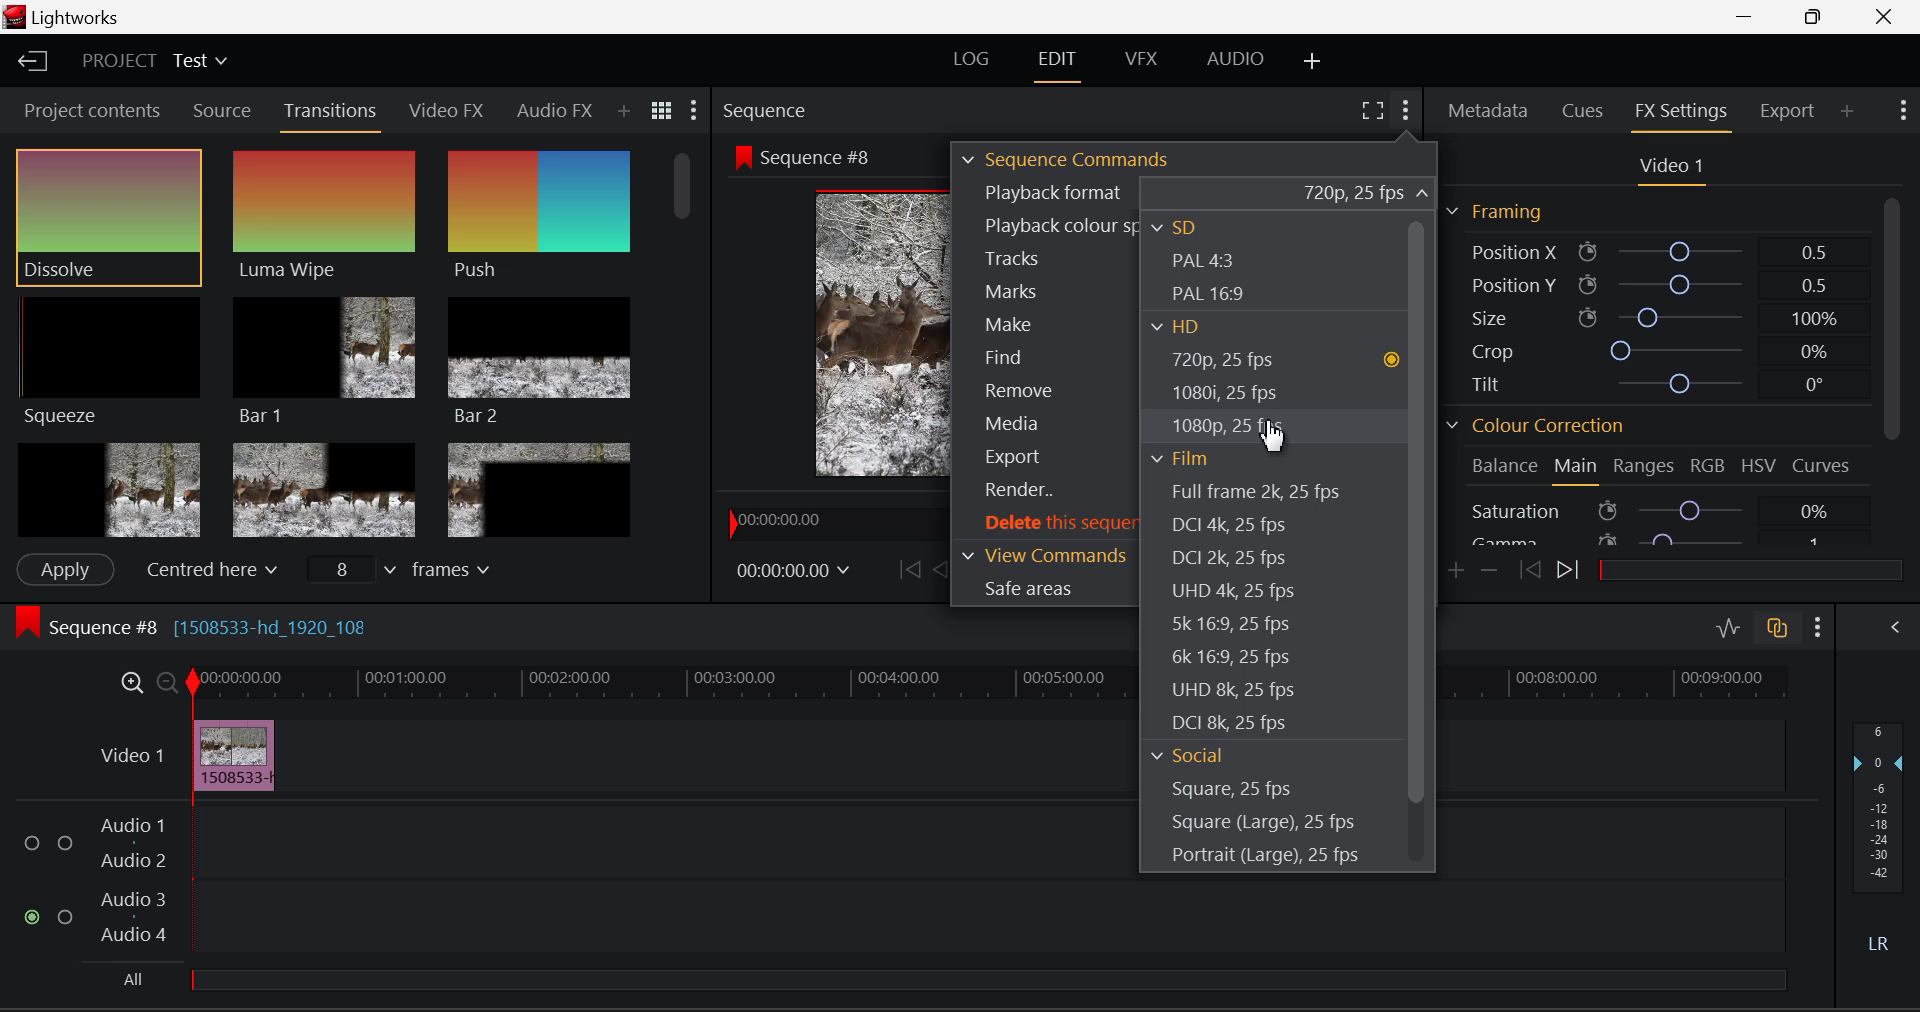 This screenshot has height=1012, width=1920. Describe the element at coordinates (1654, 510) in the screenshot. I see `Saturation` at that location.